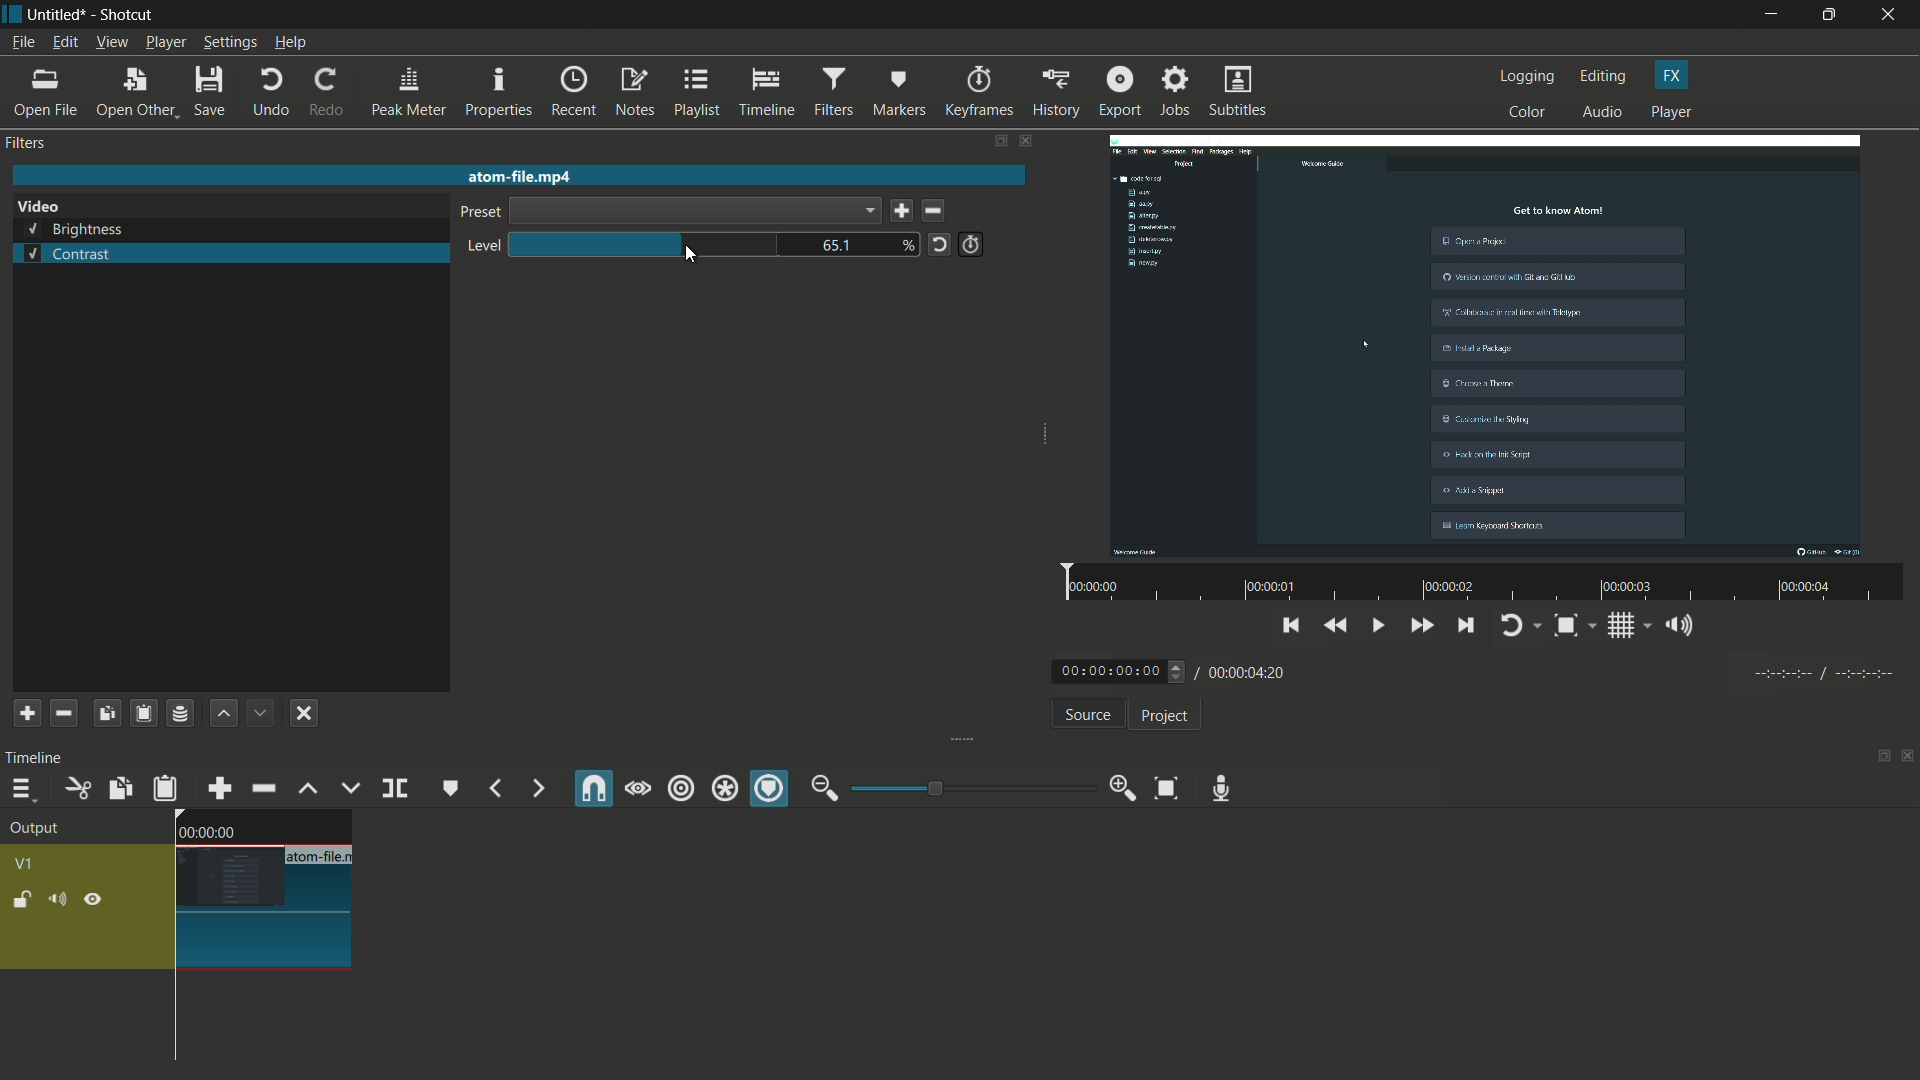 The image size is (1920, 1080). I want to click on brightness bar, so click(646, 244).